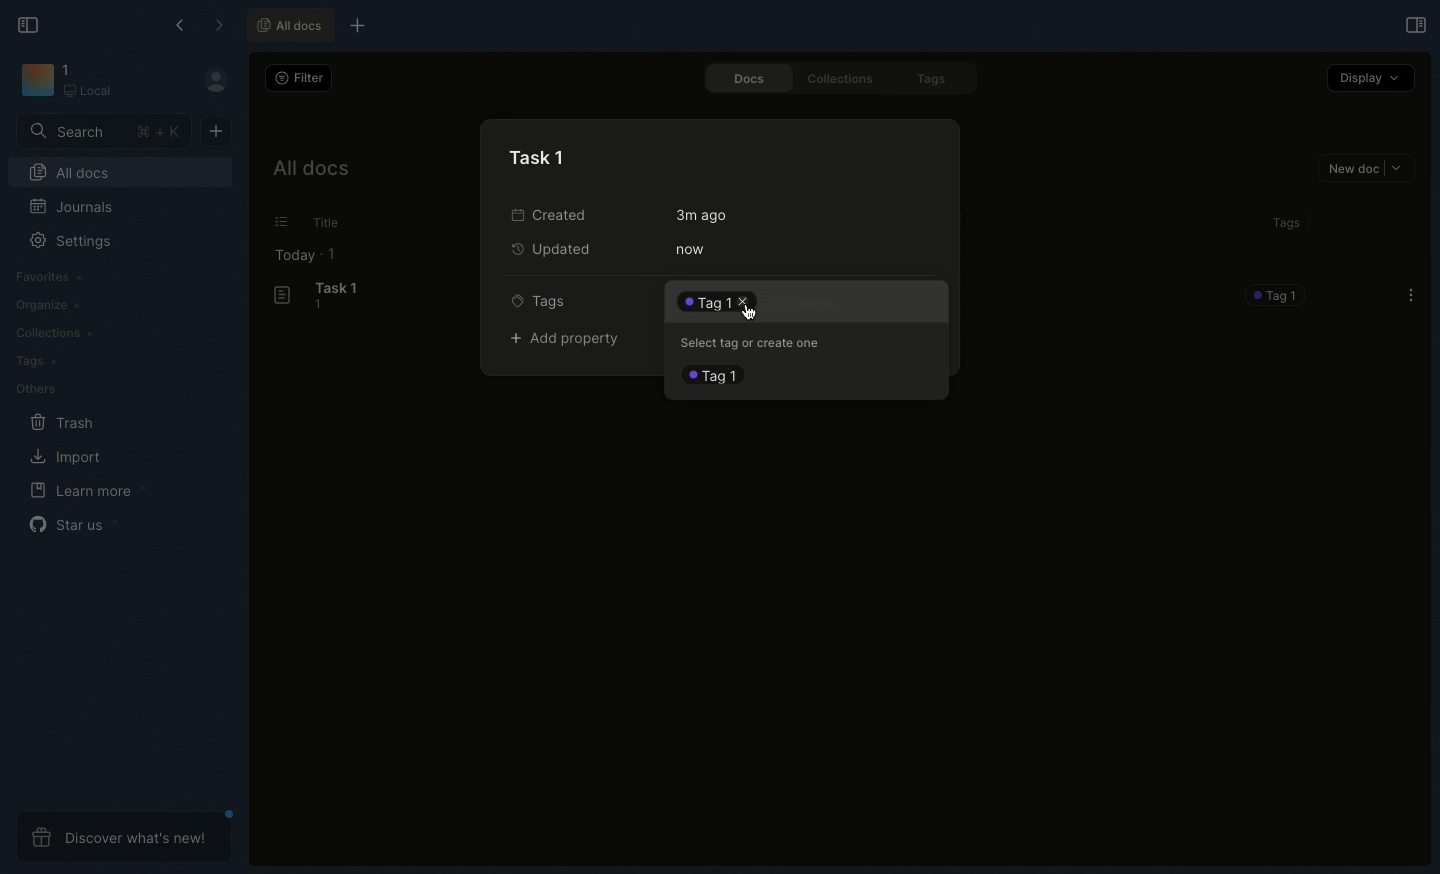  What do you see at coordinates (281, 221) in the screenshot?
I see `` at bounding box center [281, 221].